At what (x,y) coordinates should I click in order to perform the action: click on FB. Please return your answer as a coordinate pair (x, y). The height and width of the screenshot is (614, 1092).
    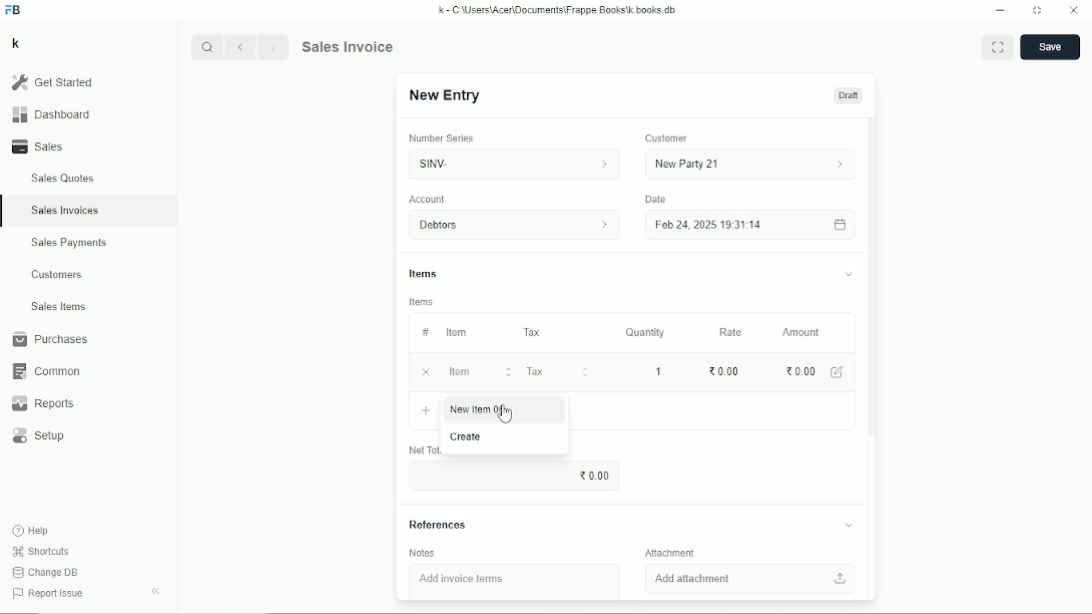
    Looking at the image, I should click on (14, 10).